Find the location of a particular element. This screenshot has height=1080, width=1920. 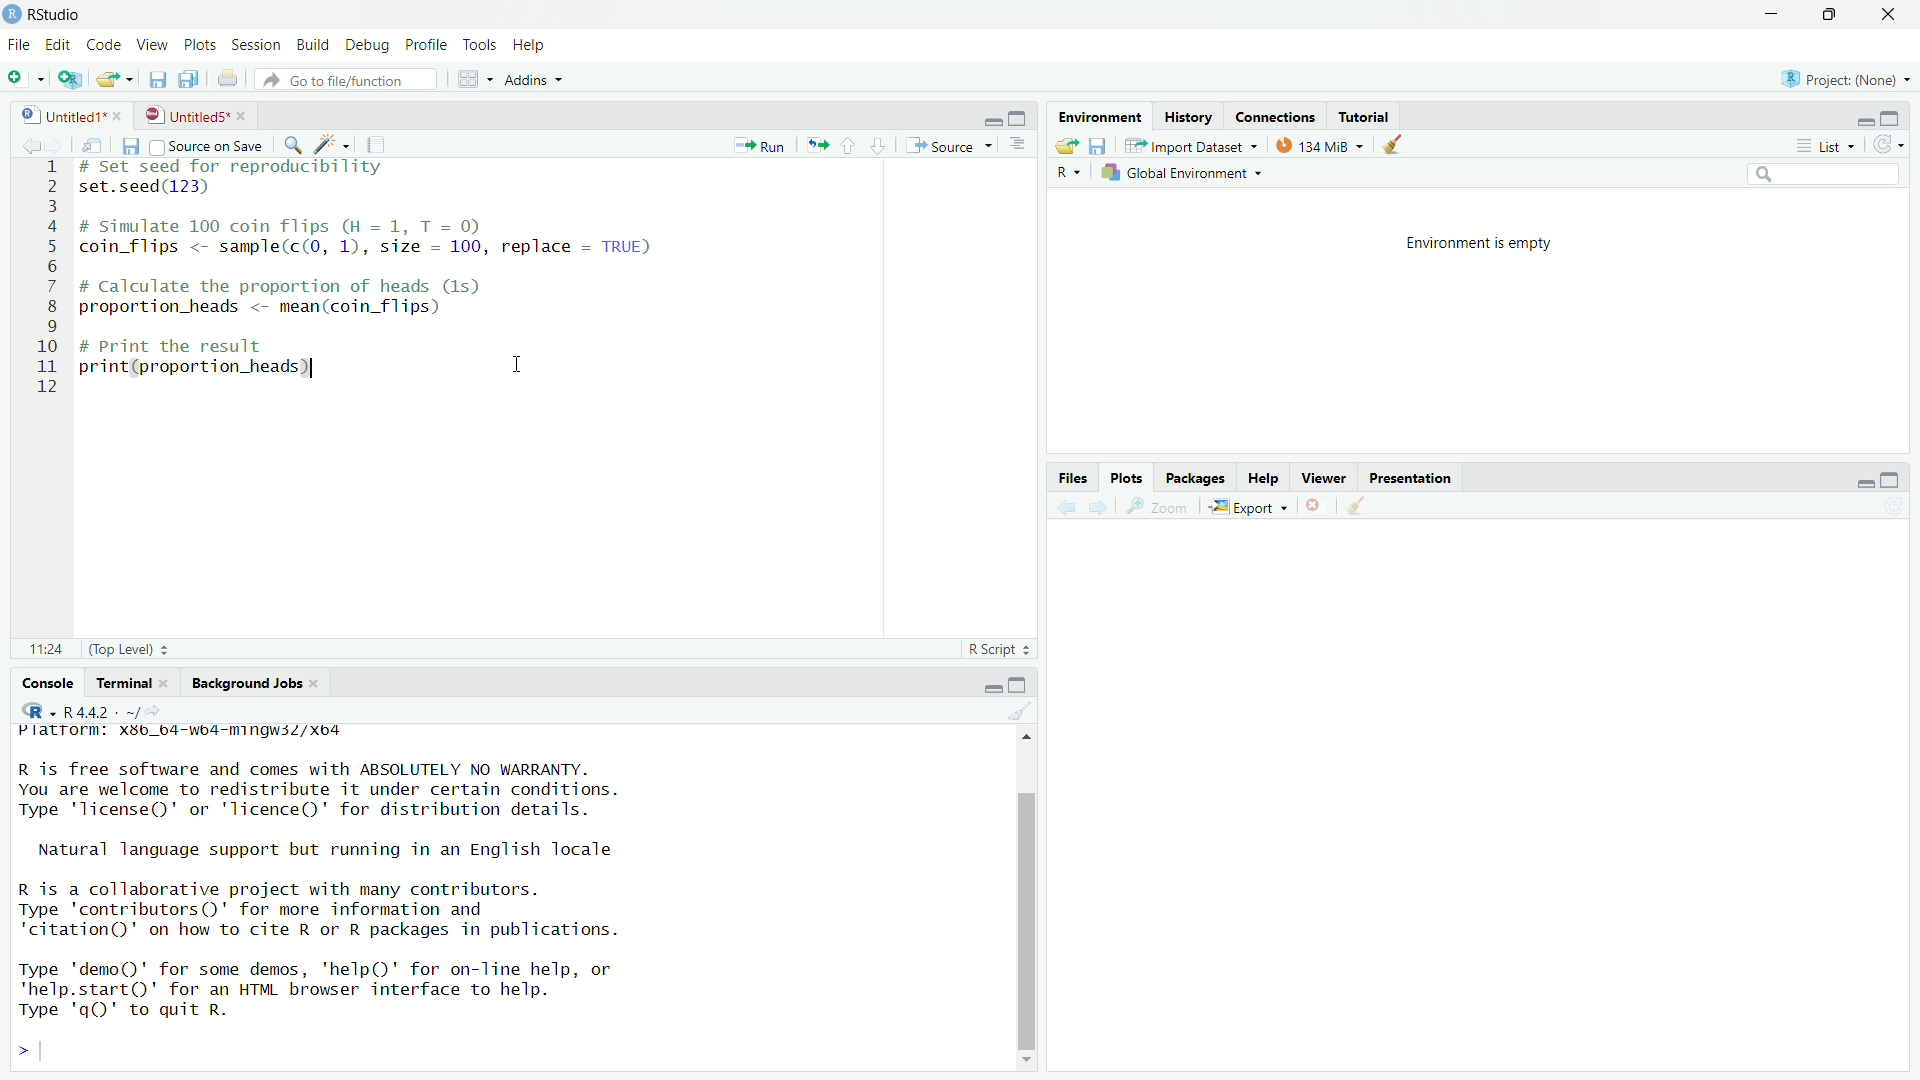

hide document outline is located at coordinates (1023, 145).